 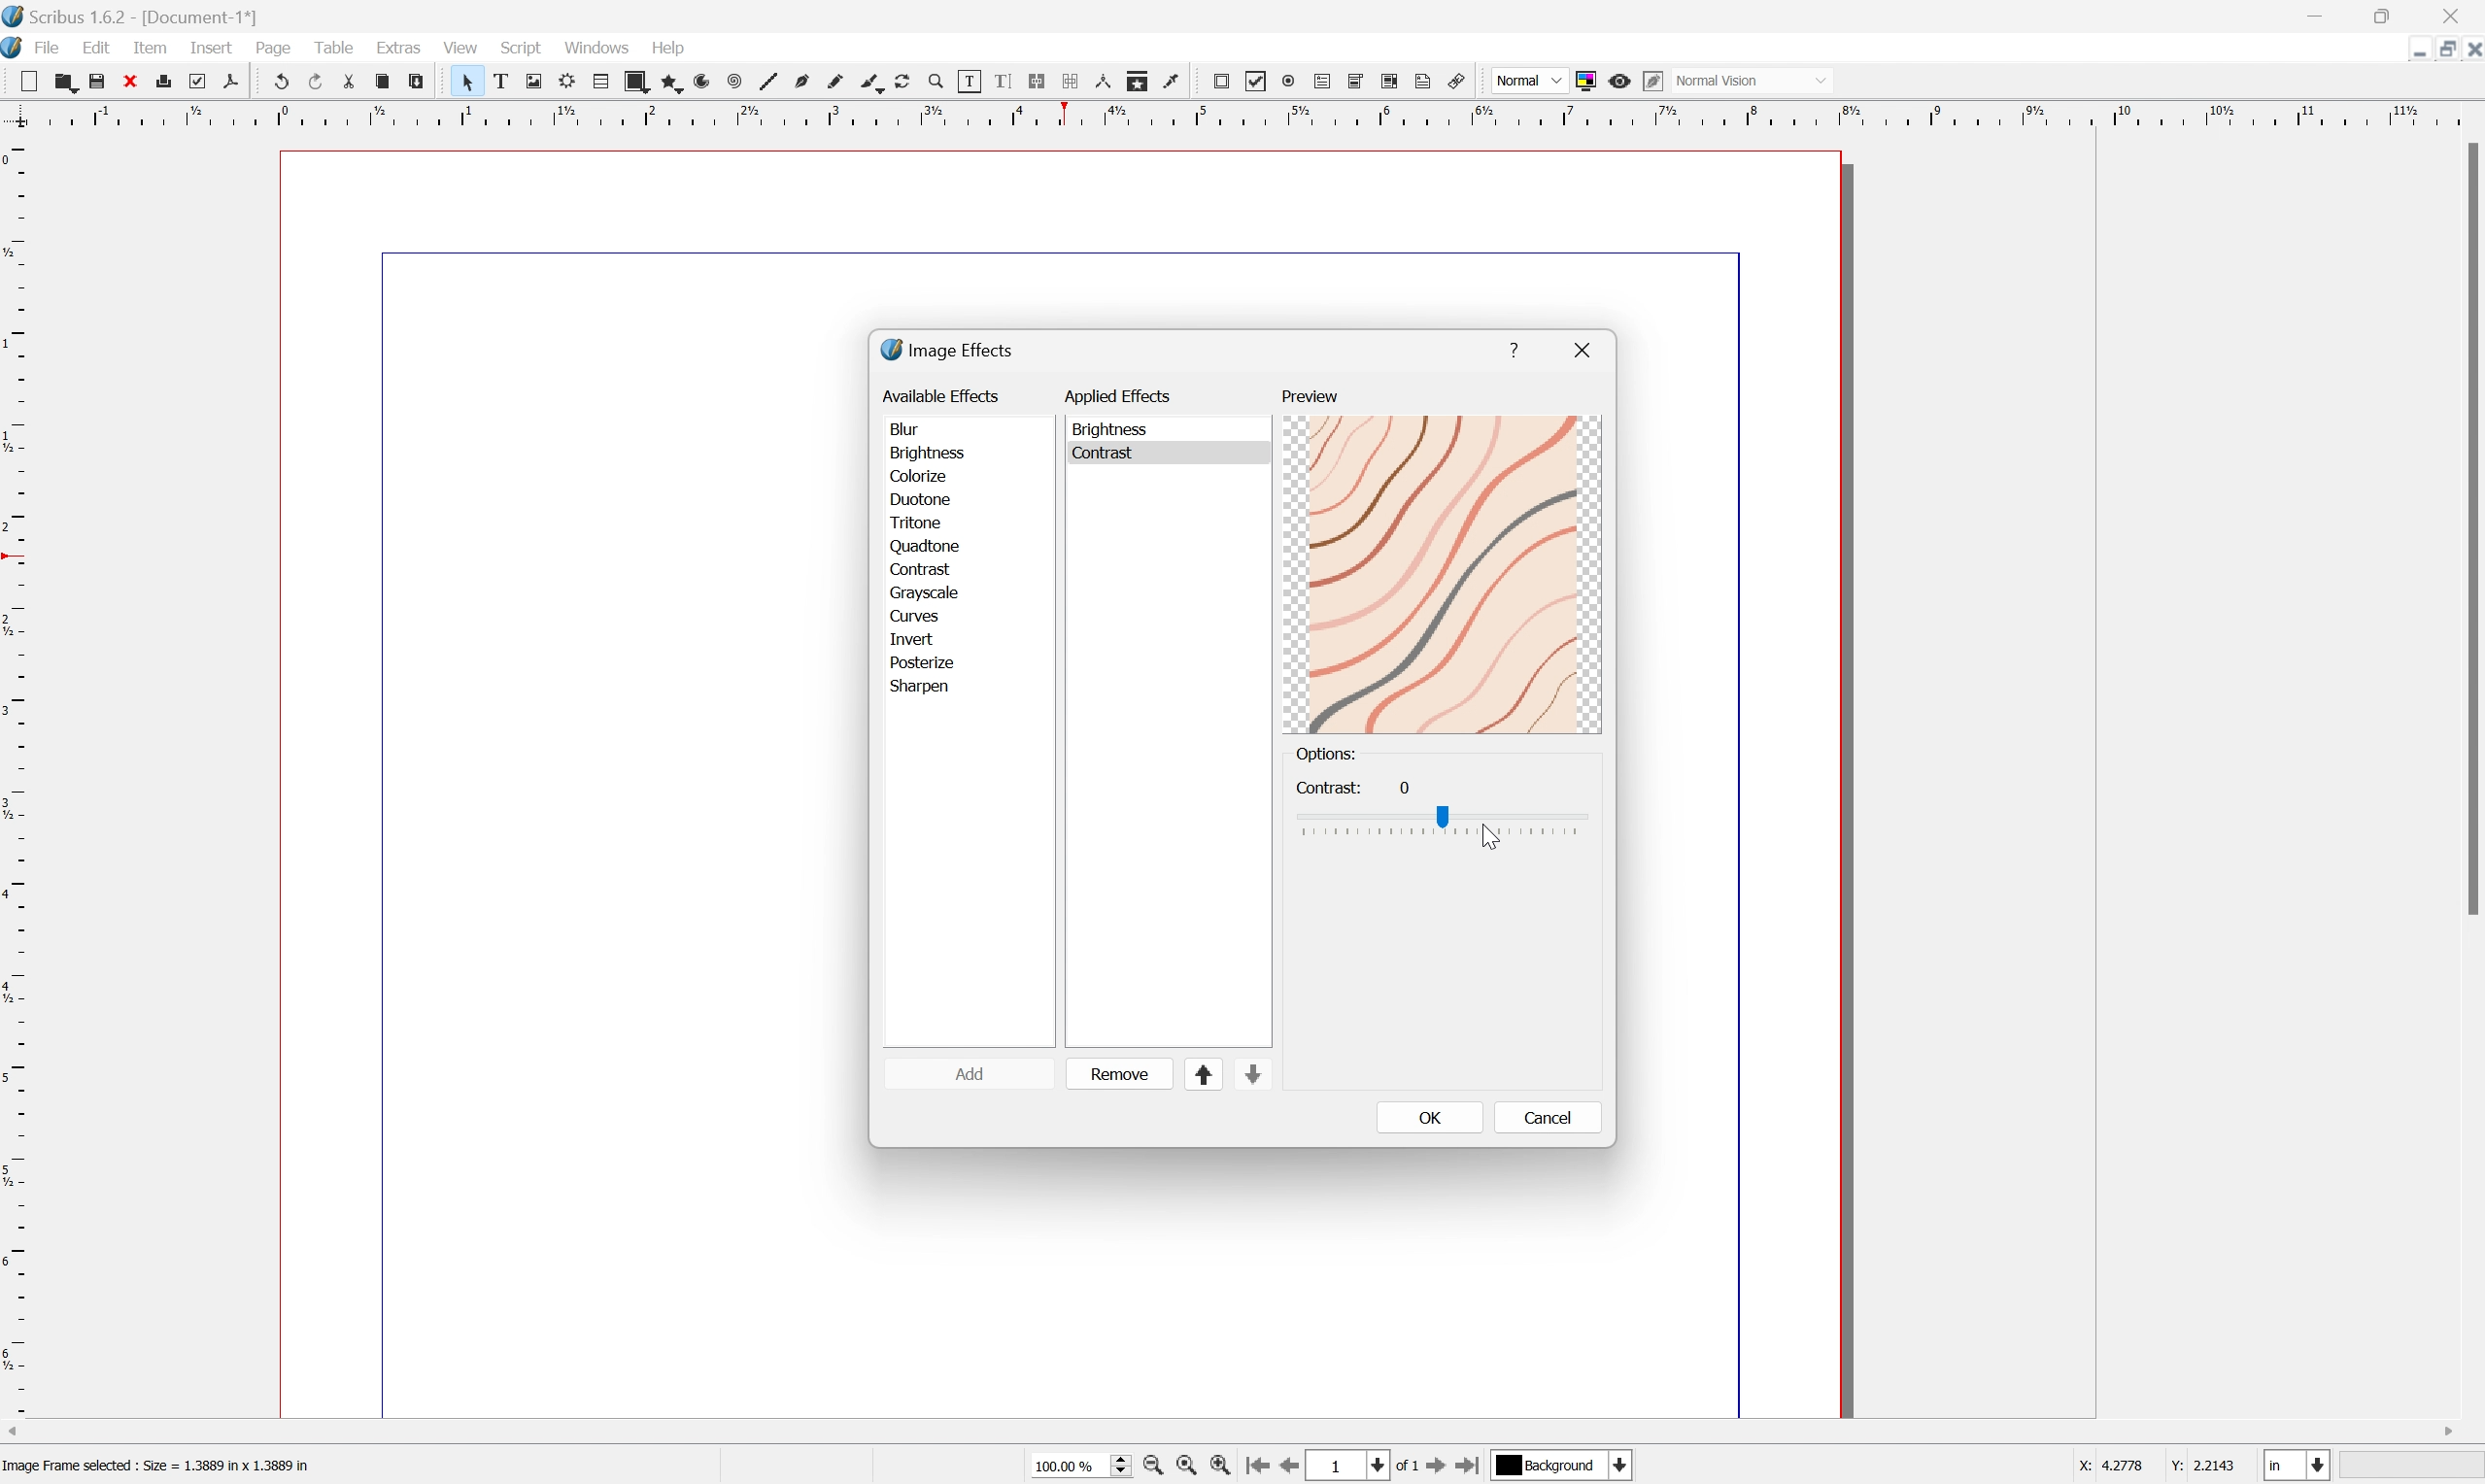 What do you see at coordinates (50, 47) in the screenshot?
I see `File` at bounding box center [50, 47].